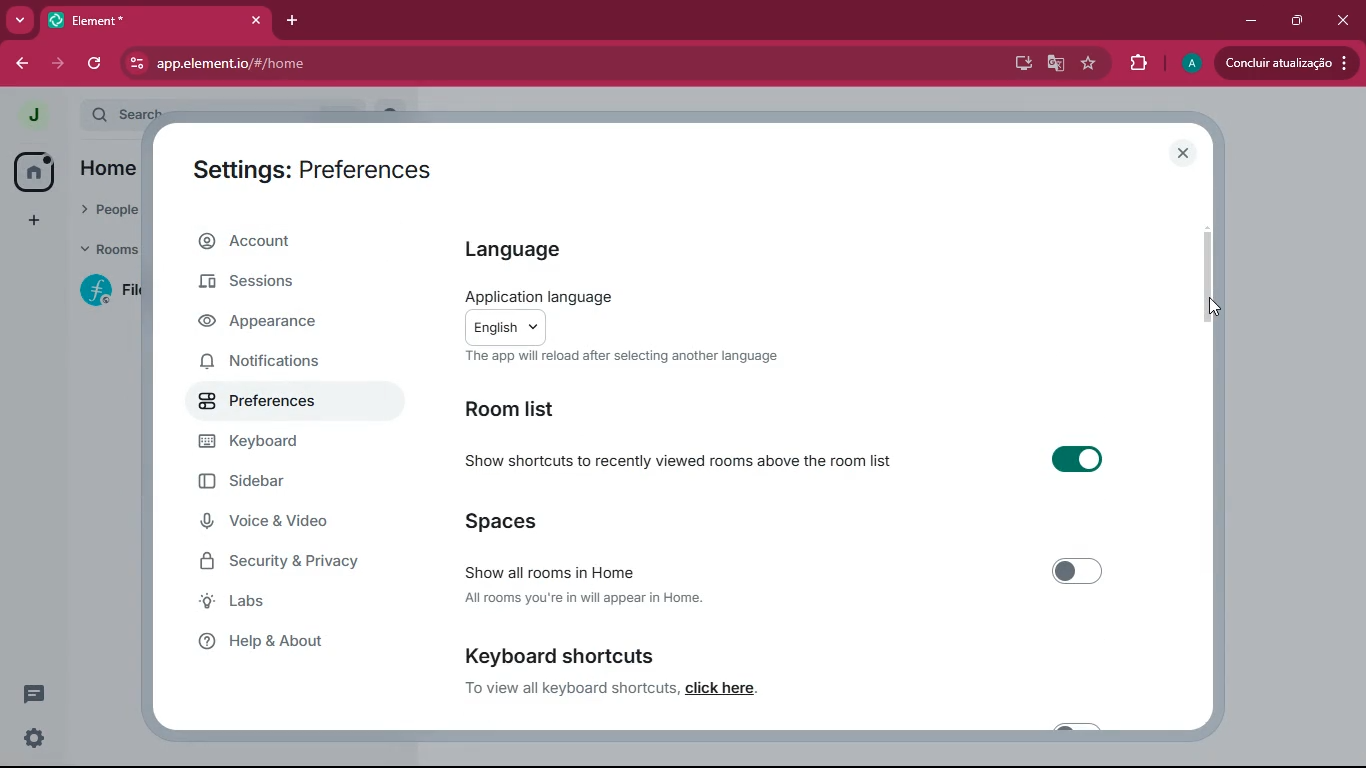  What do you see at coordinates (1141, 65) in the screenshot?
I see `extensions` at bounding box center [1141, 65].